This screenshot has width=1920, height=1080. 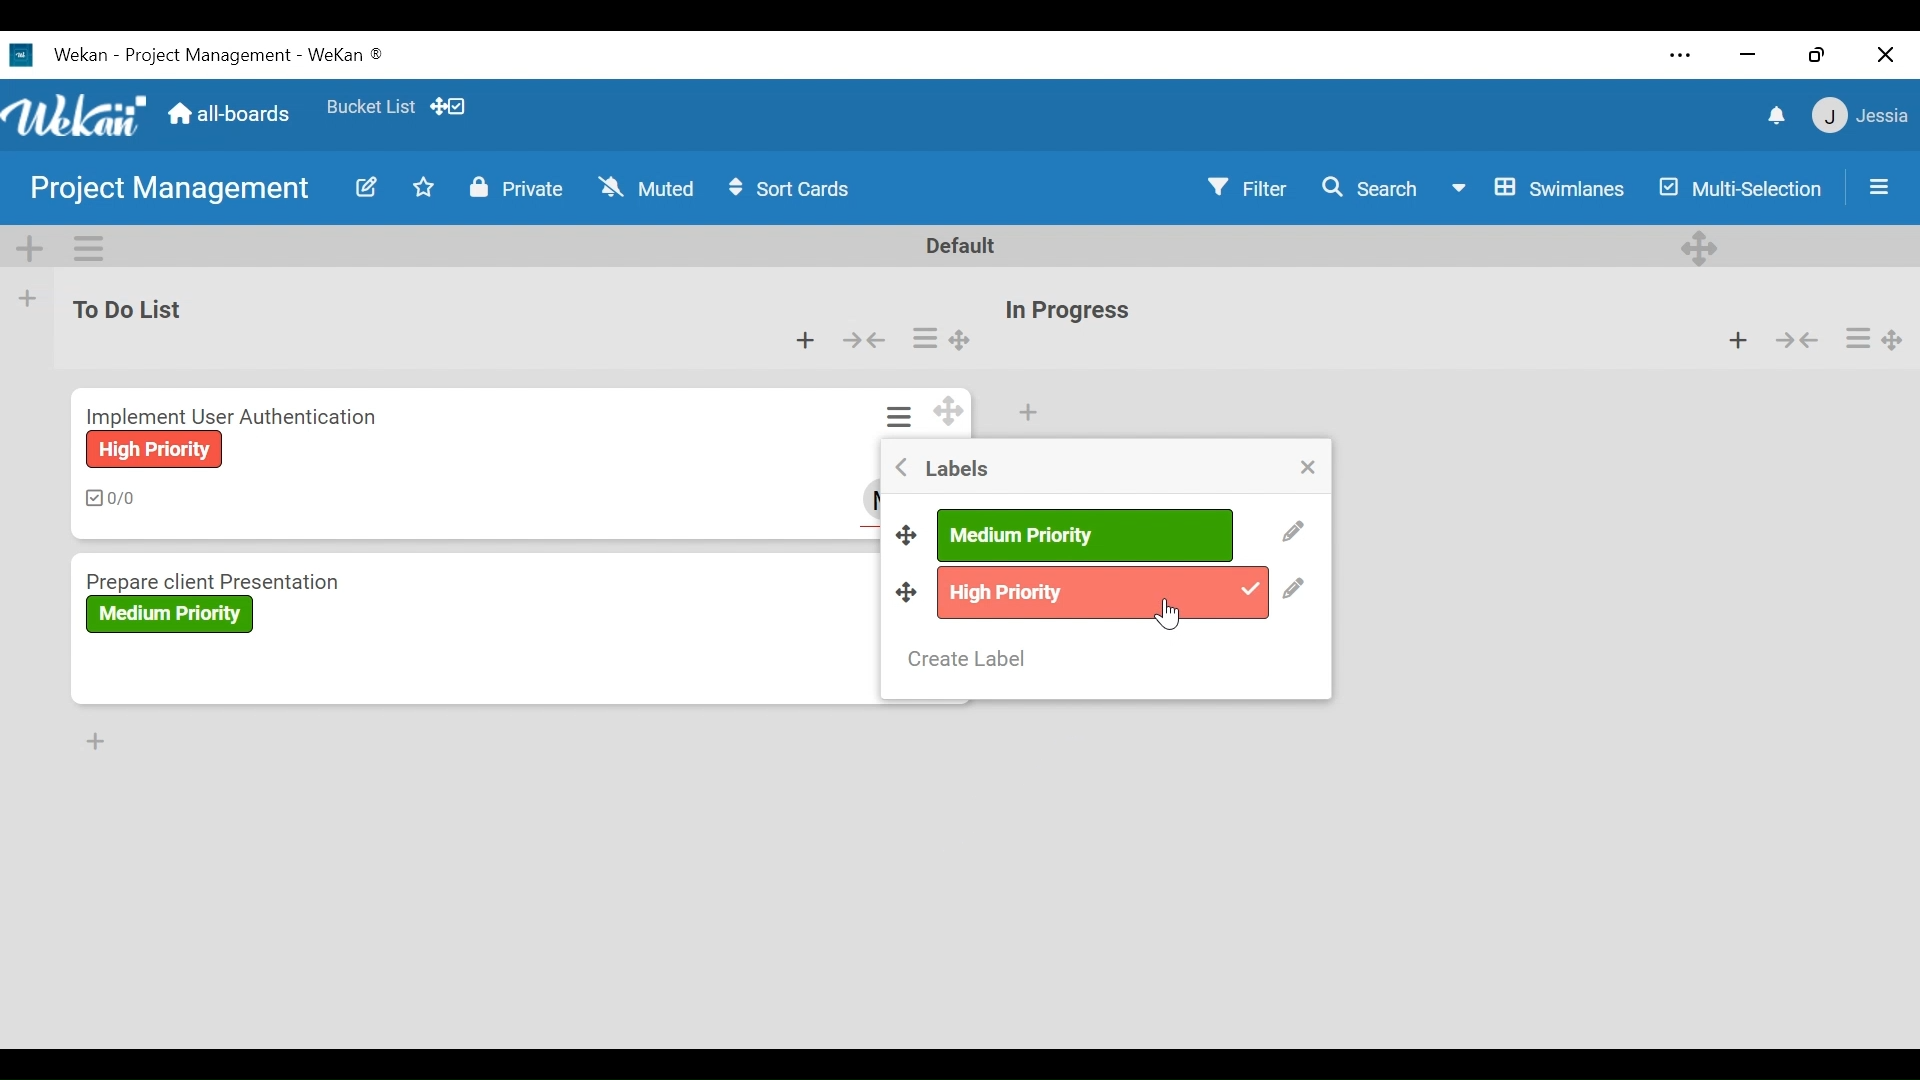 What do you see at coordinates (1795, 338) in the screenshot?
I see `Collapse` at bounding box center [1795, 338].